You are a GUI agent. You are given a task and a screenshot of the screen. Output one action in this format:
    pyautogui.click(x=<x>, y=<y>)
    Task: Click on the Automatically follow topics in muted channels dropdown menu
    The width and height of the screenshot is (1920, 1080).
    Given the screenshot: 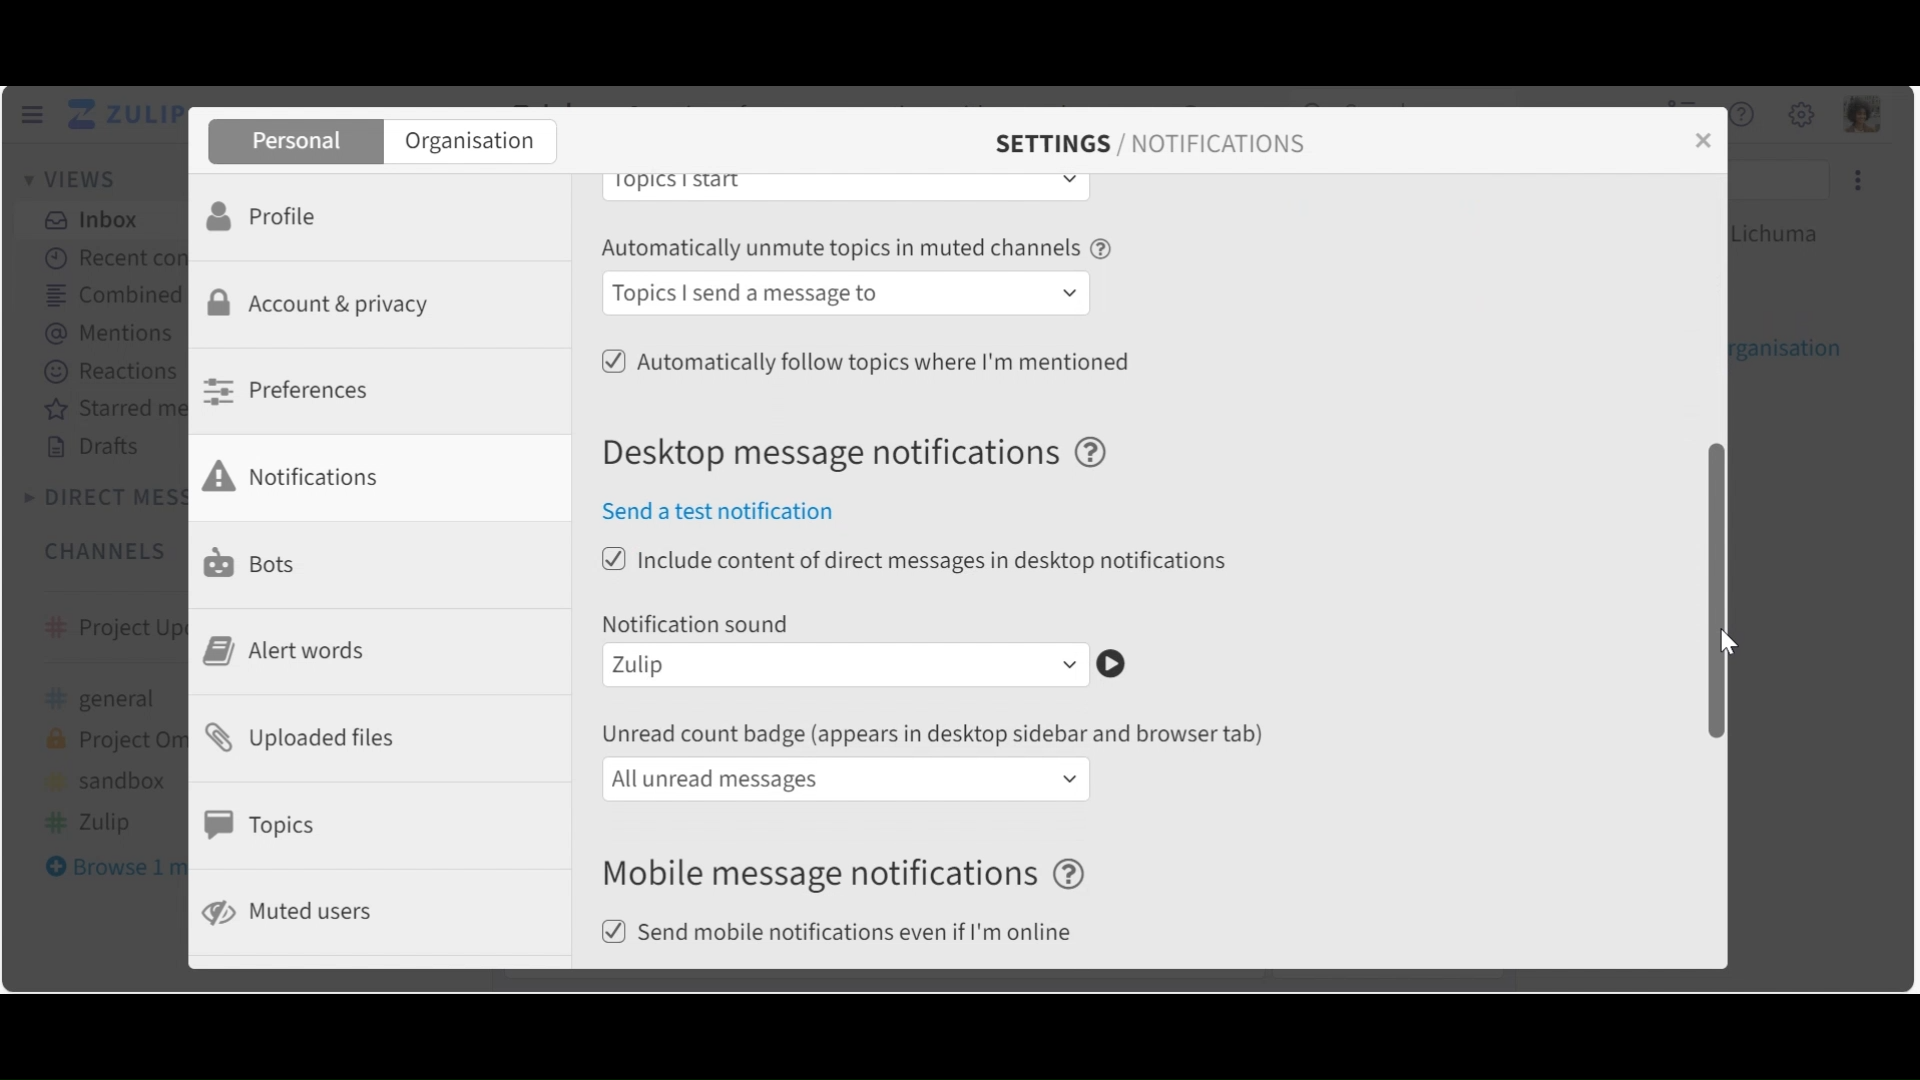 What is the action you would take?
    pyautogui.click(x=849, y=295)
    